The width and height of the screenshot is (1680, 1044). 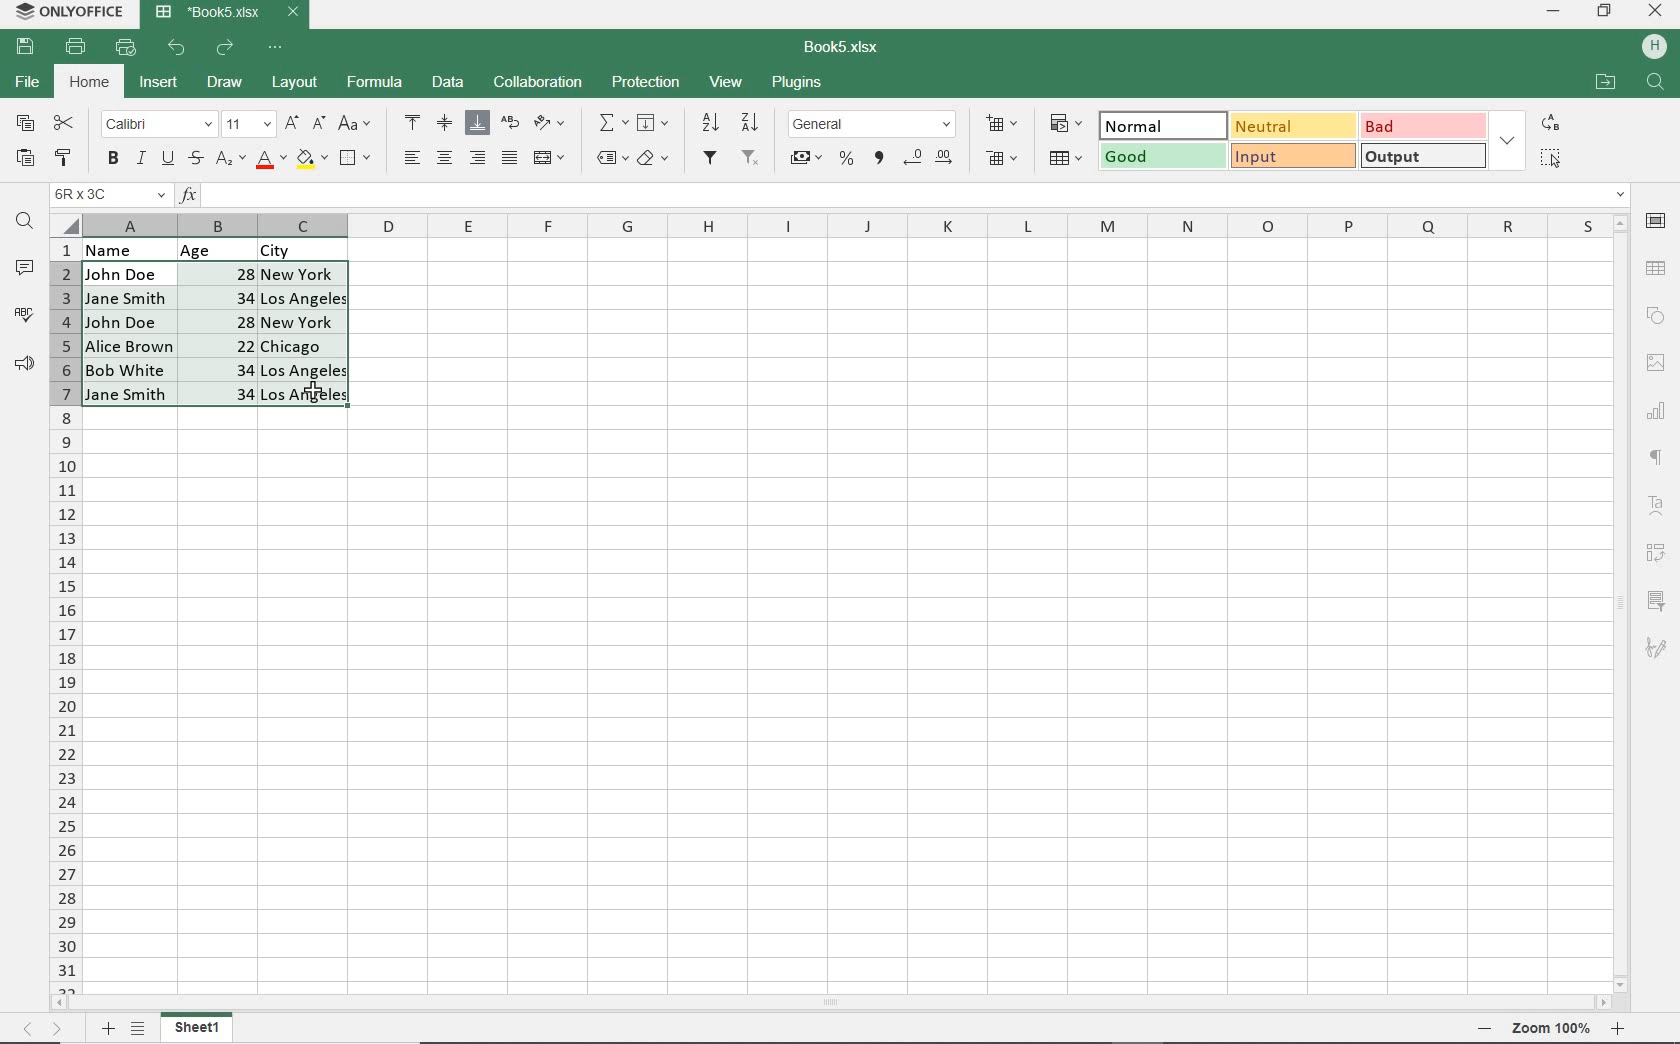 I want to click on GOOD, so click(x=1160, y=158).